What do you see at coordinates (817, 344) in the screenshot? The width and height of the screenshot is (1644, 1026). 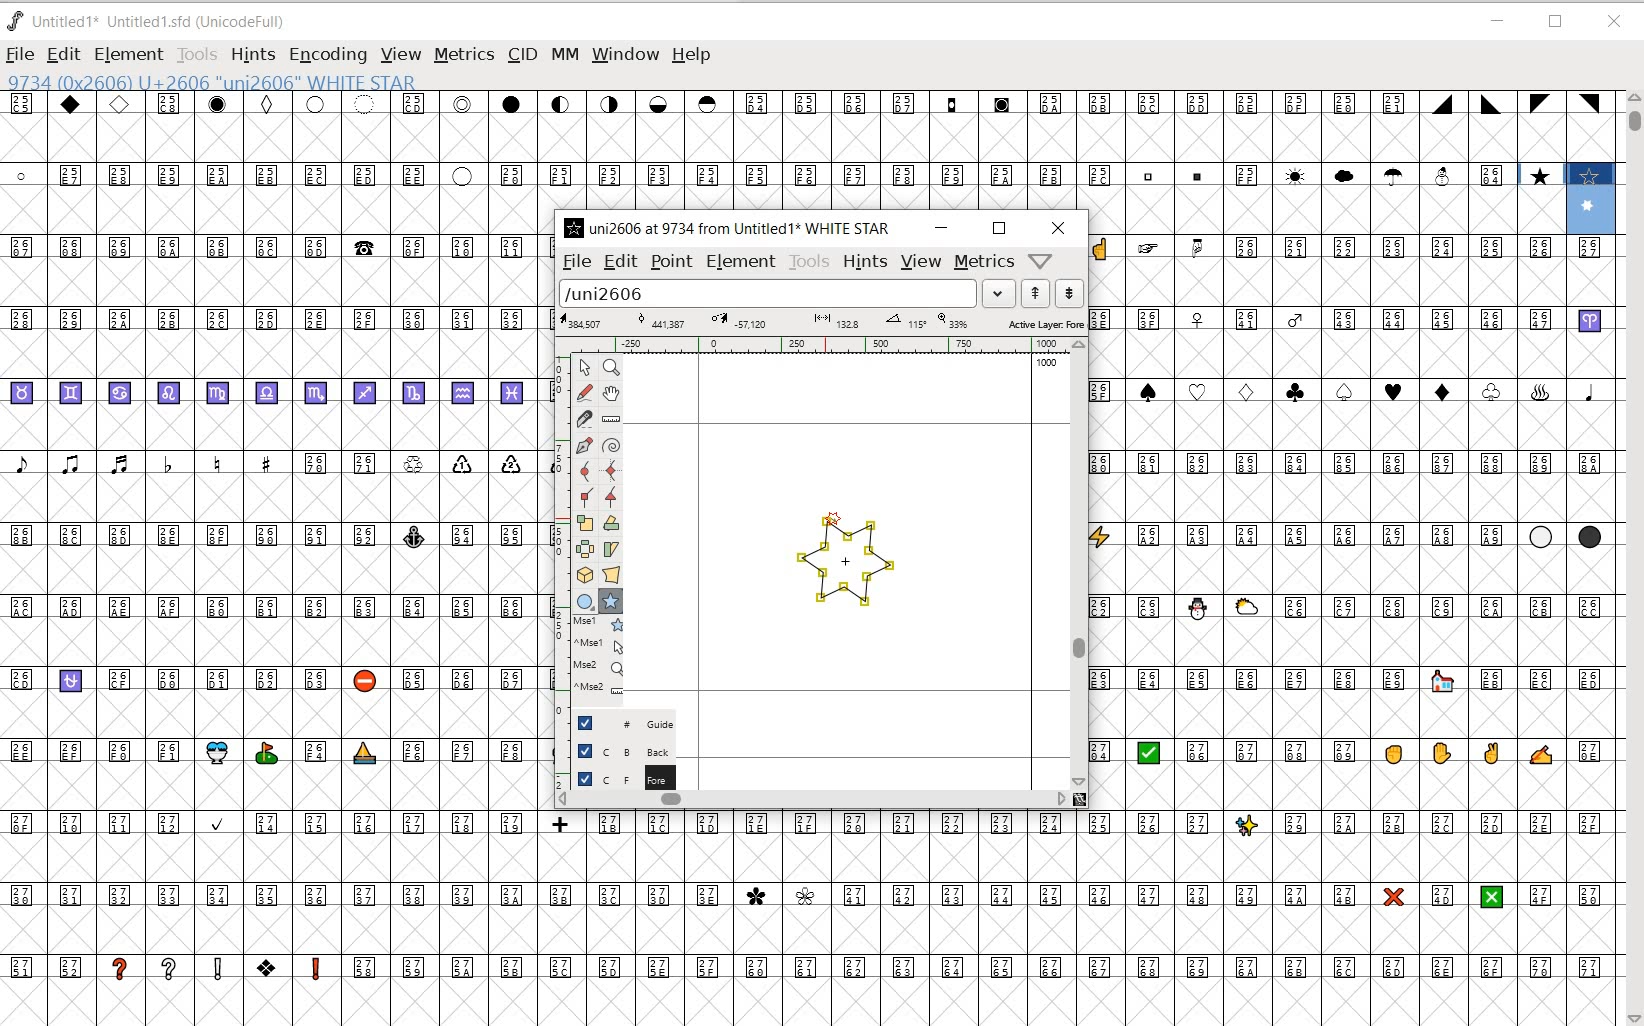 I see `RULER` at bounding box center [817, 344].